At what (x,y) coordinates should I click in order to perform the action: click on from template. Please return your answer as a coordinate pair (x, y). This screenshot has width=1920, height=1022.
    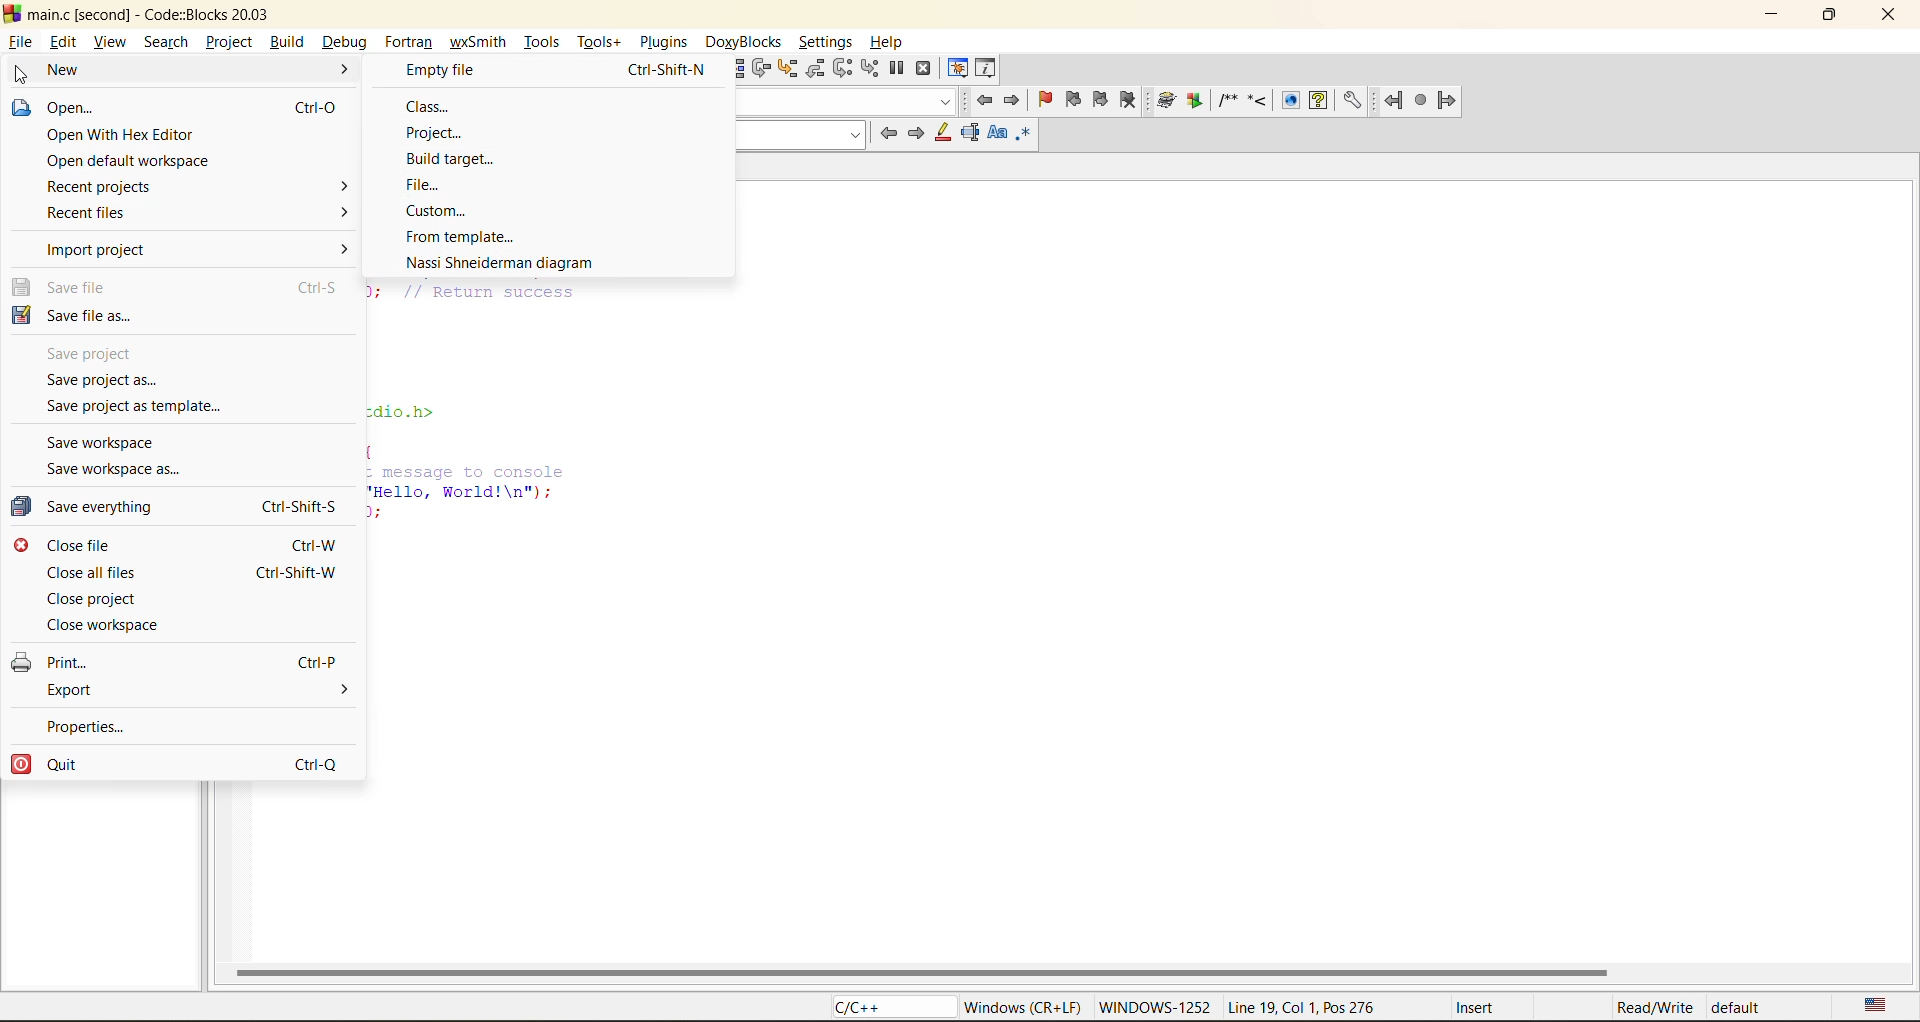
    Looking at the image, I should click on (466, 238).